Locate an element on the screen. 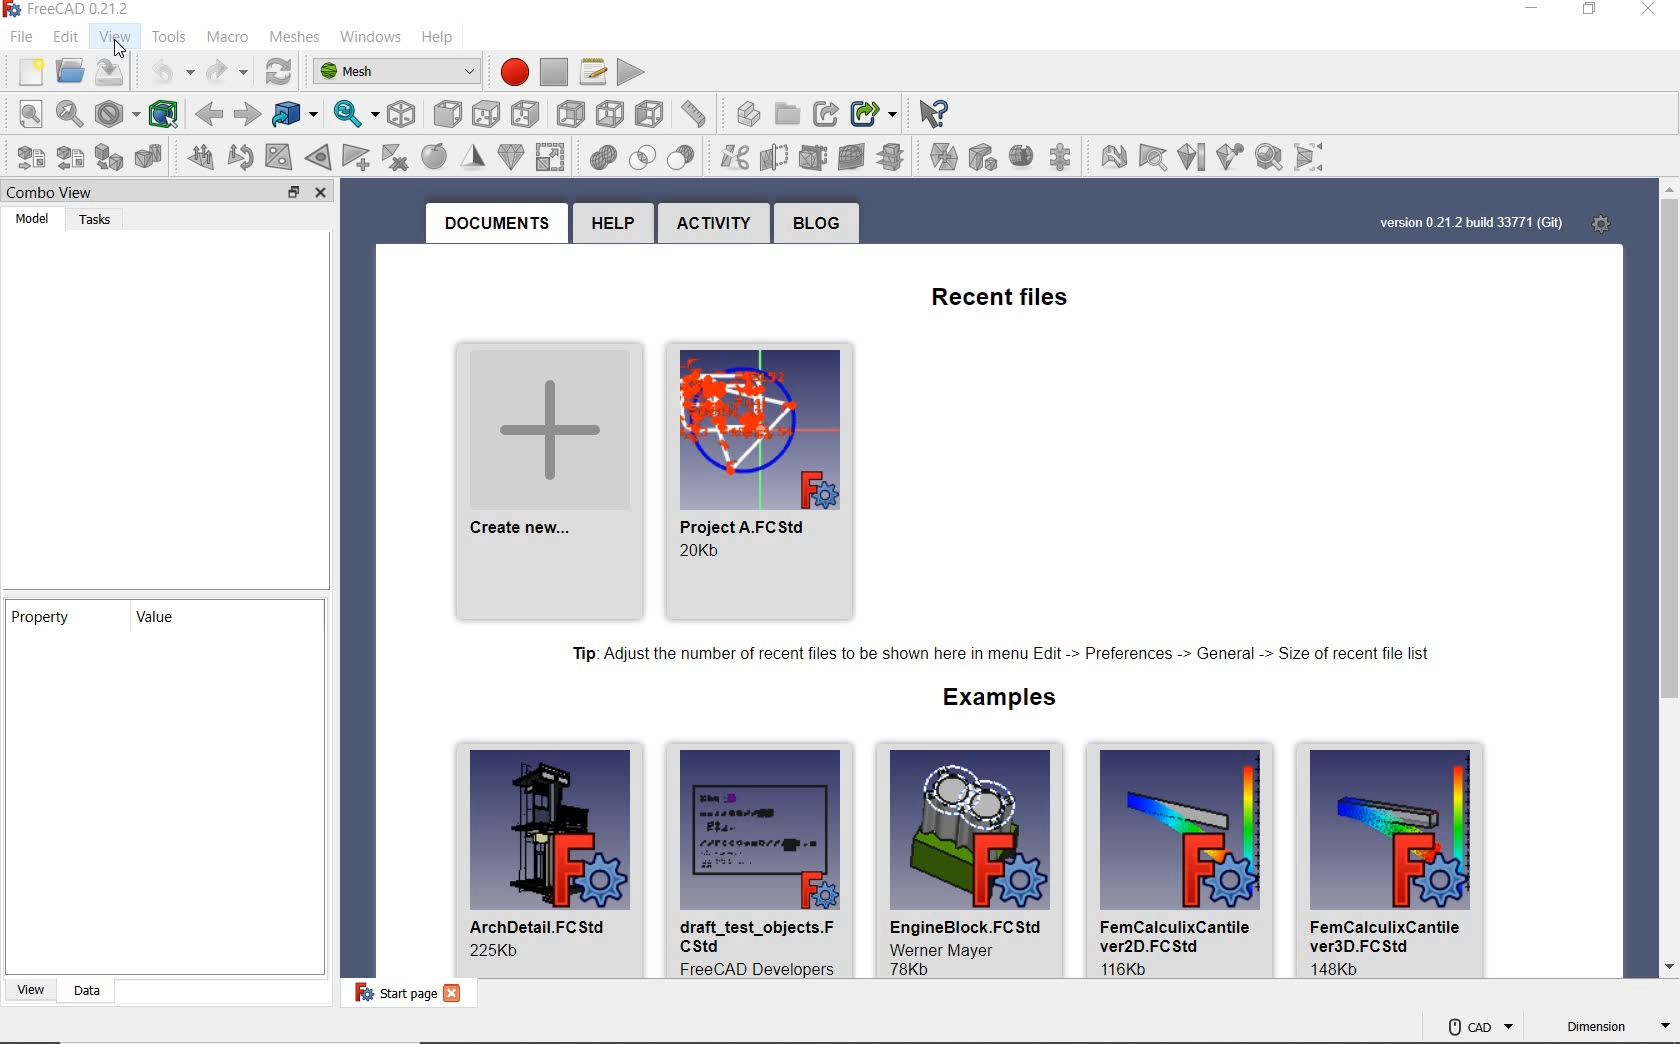  stop macro recording is located at coordinates (556, 66).